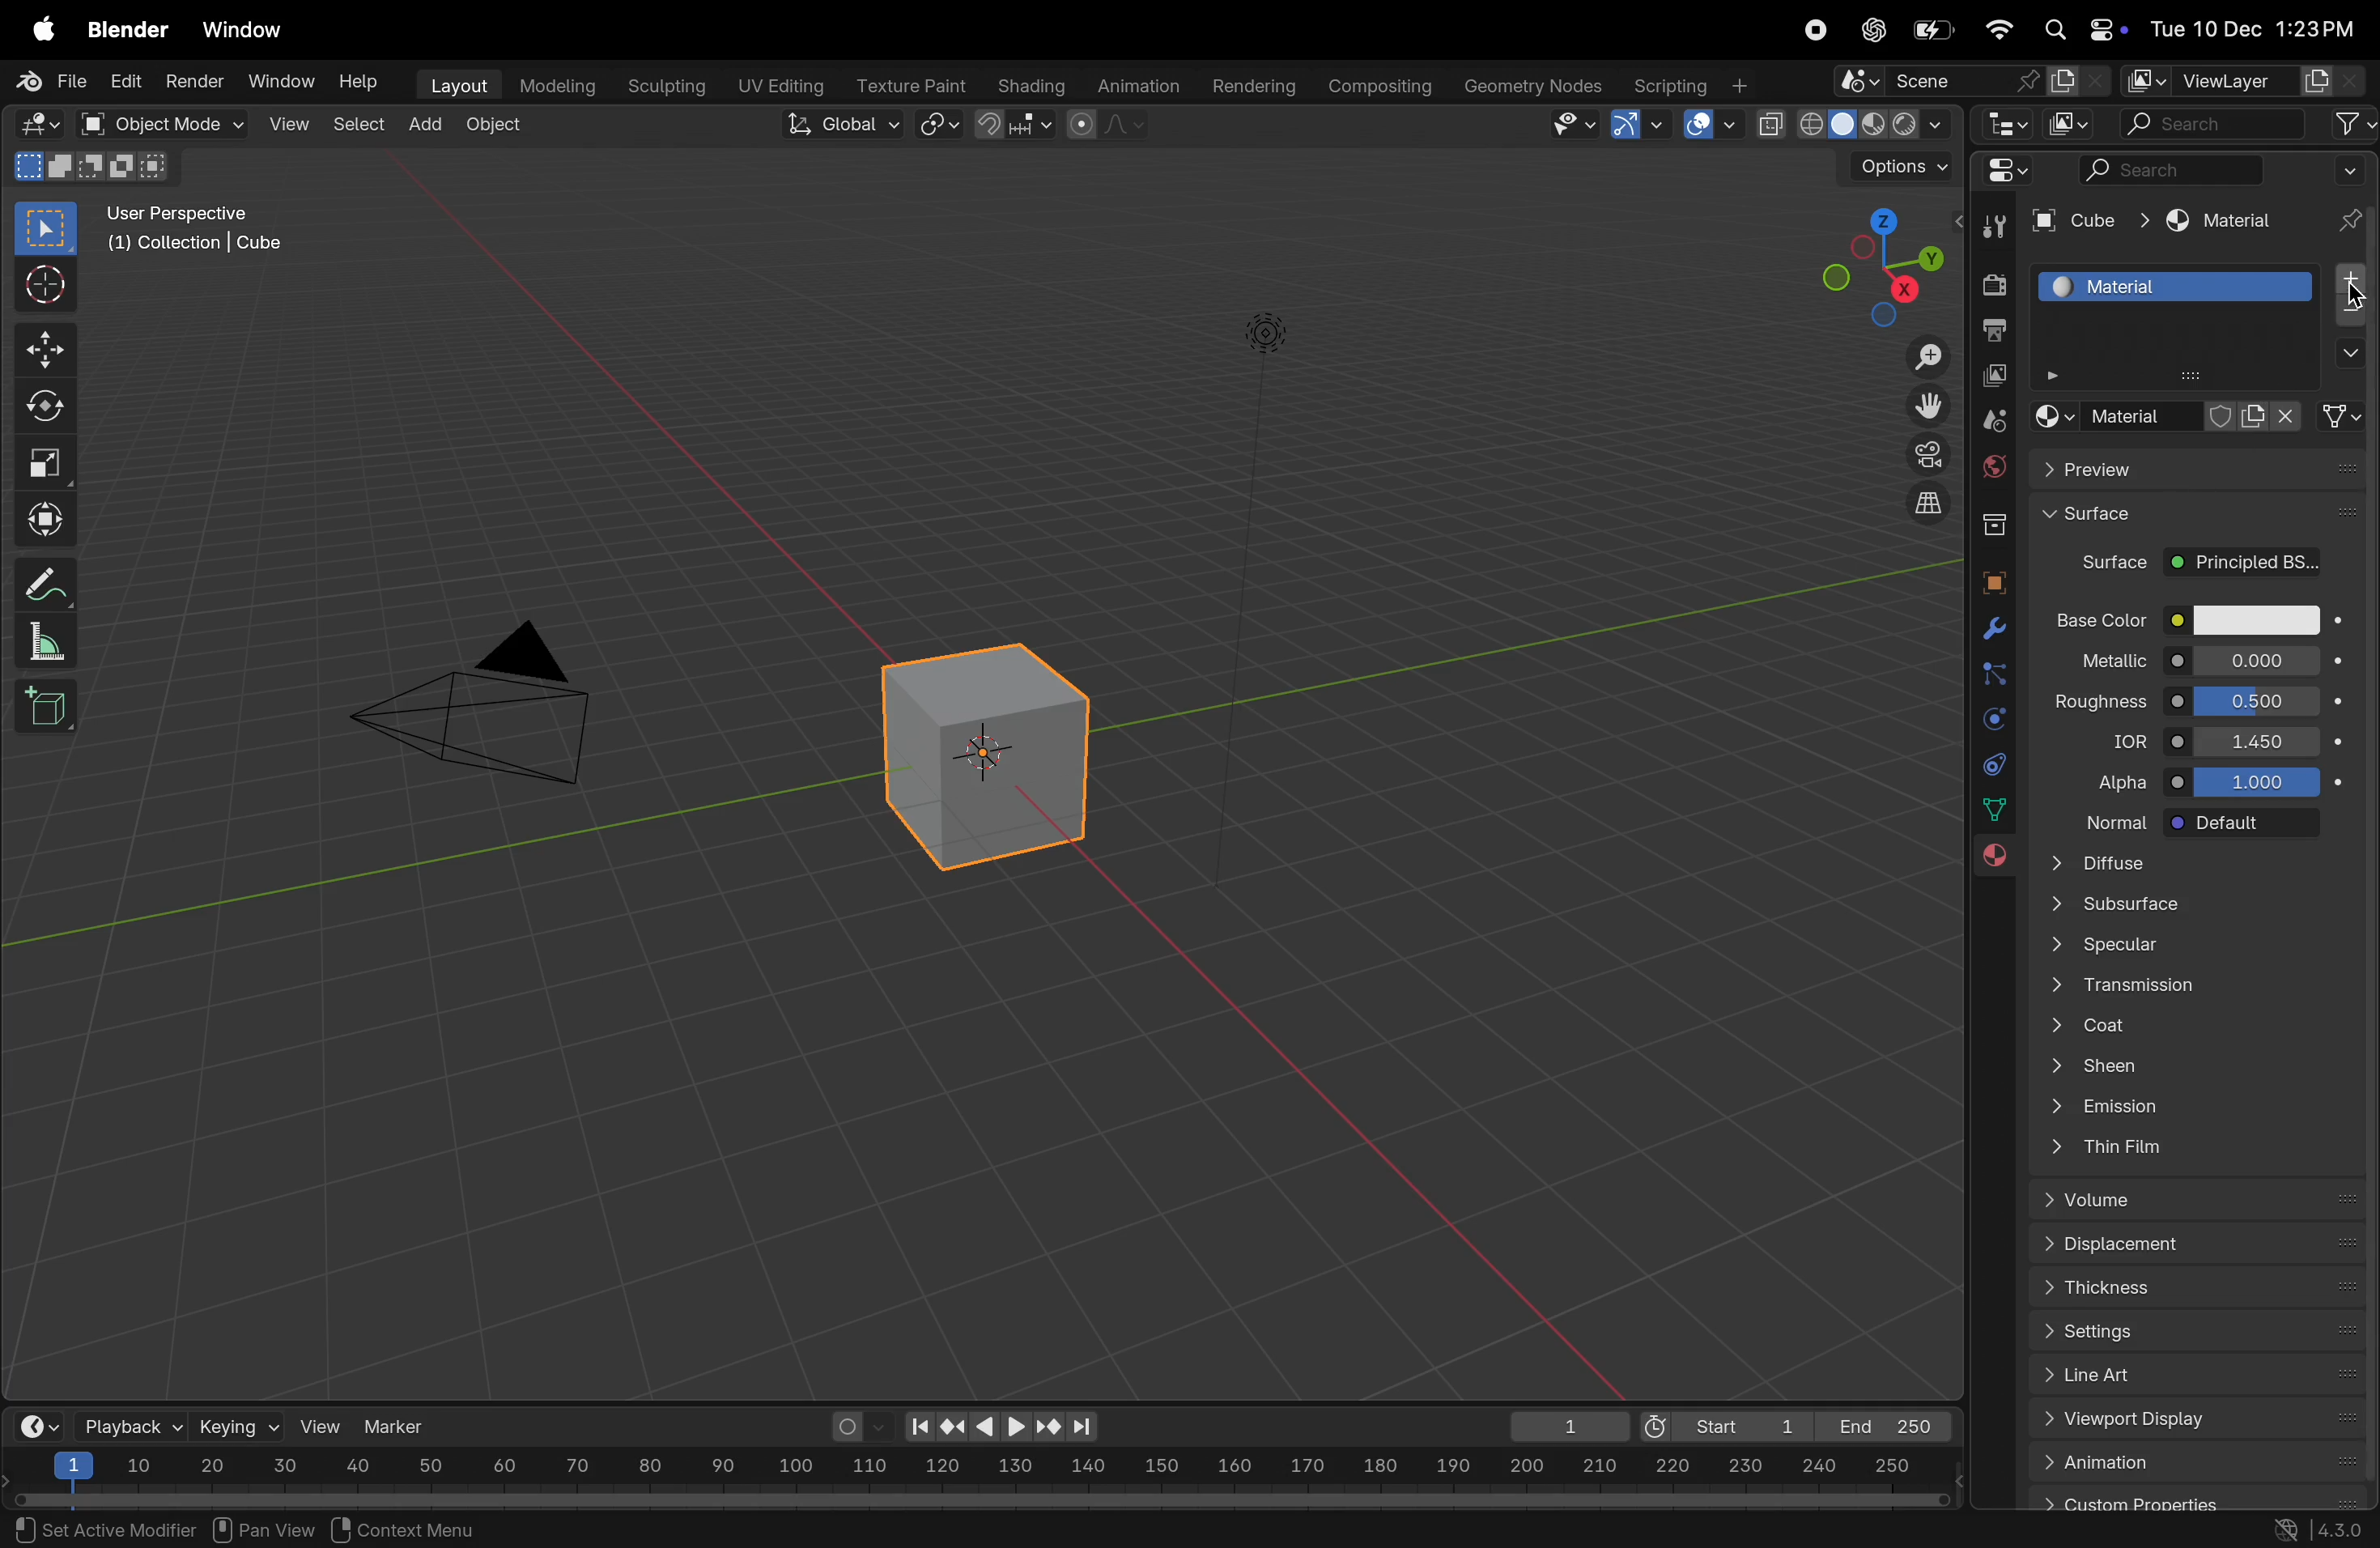 Image resolution: width=2380 pixels, height=1548 pixels. What do you see at coordinates (207, 228) in the screenshot?
I see `user perspective` at bounding box center [207, 228].